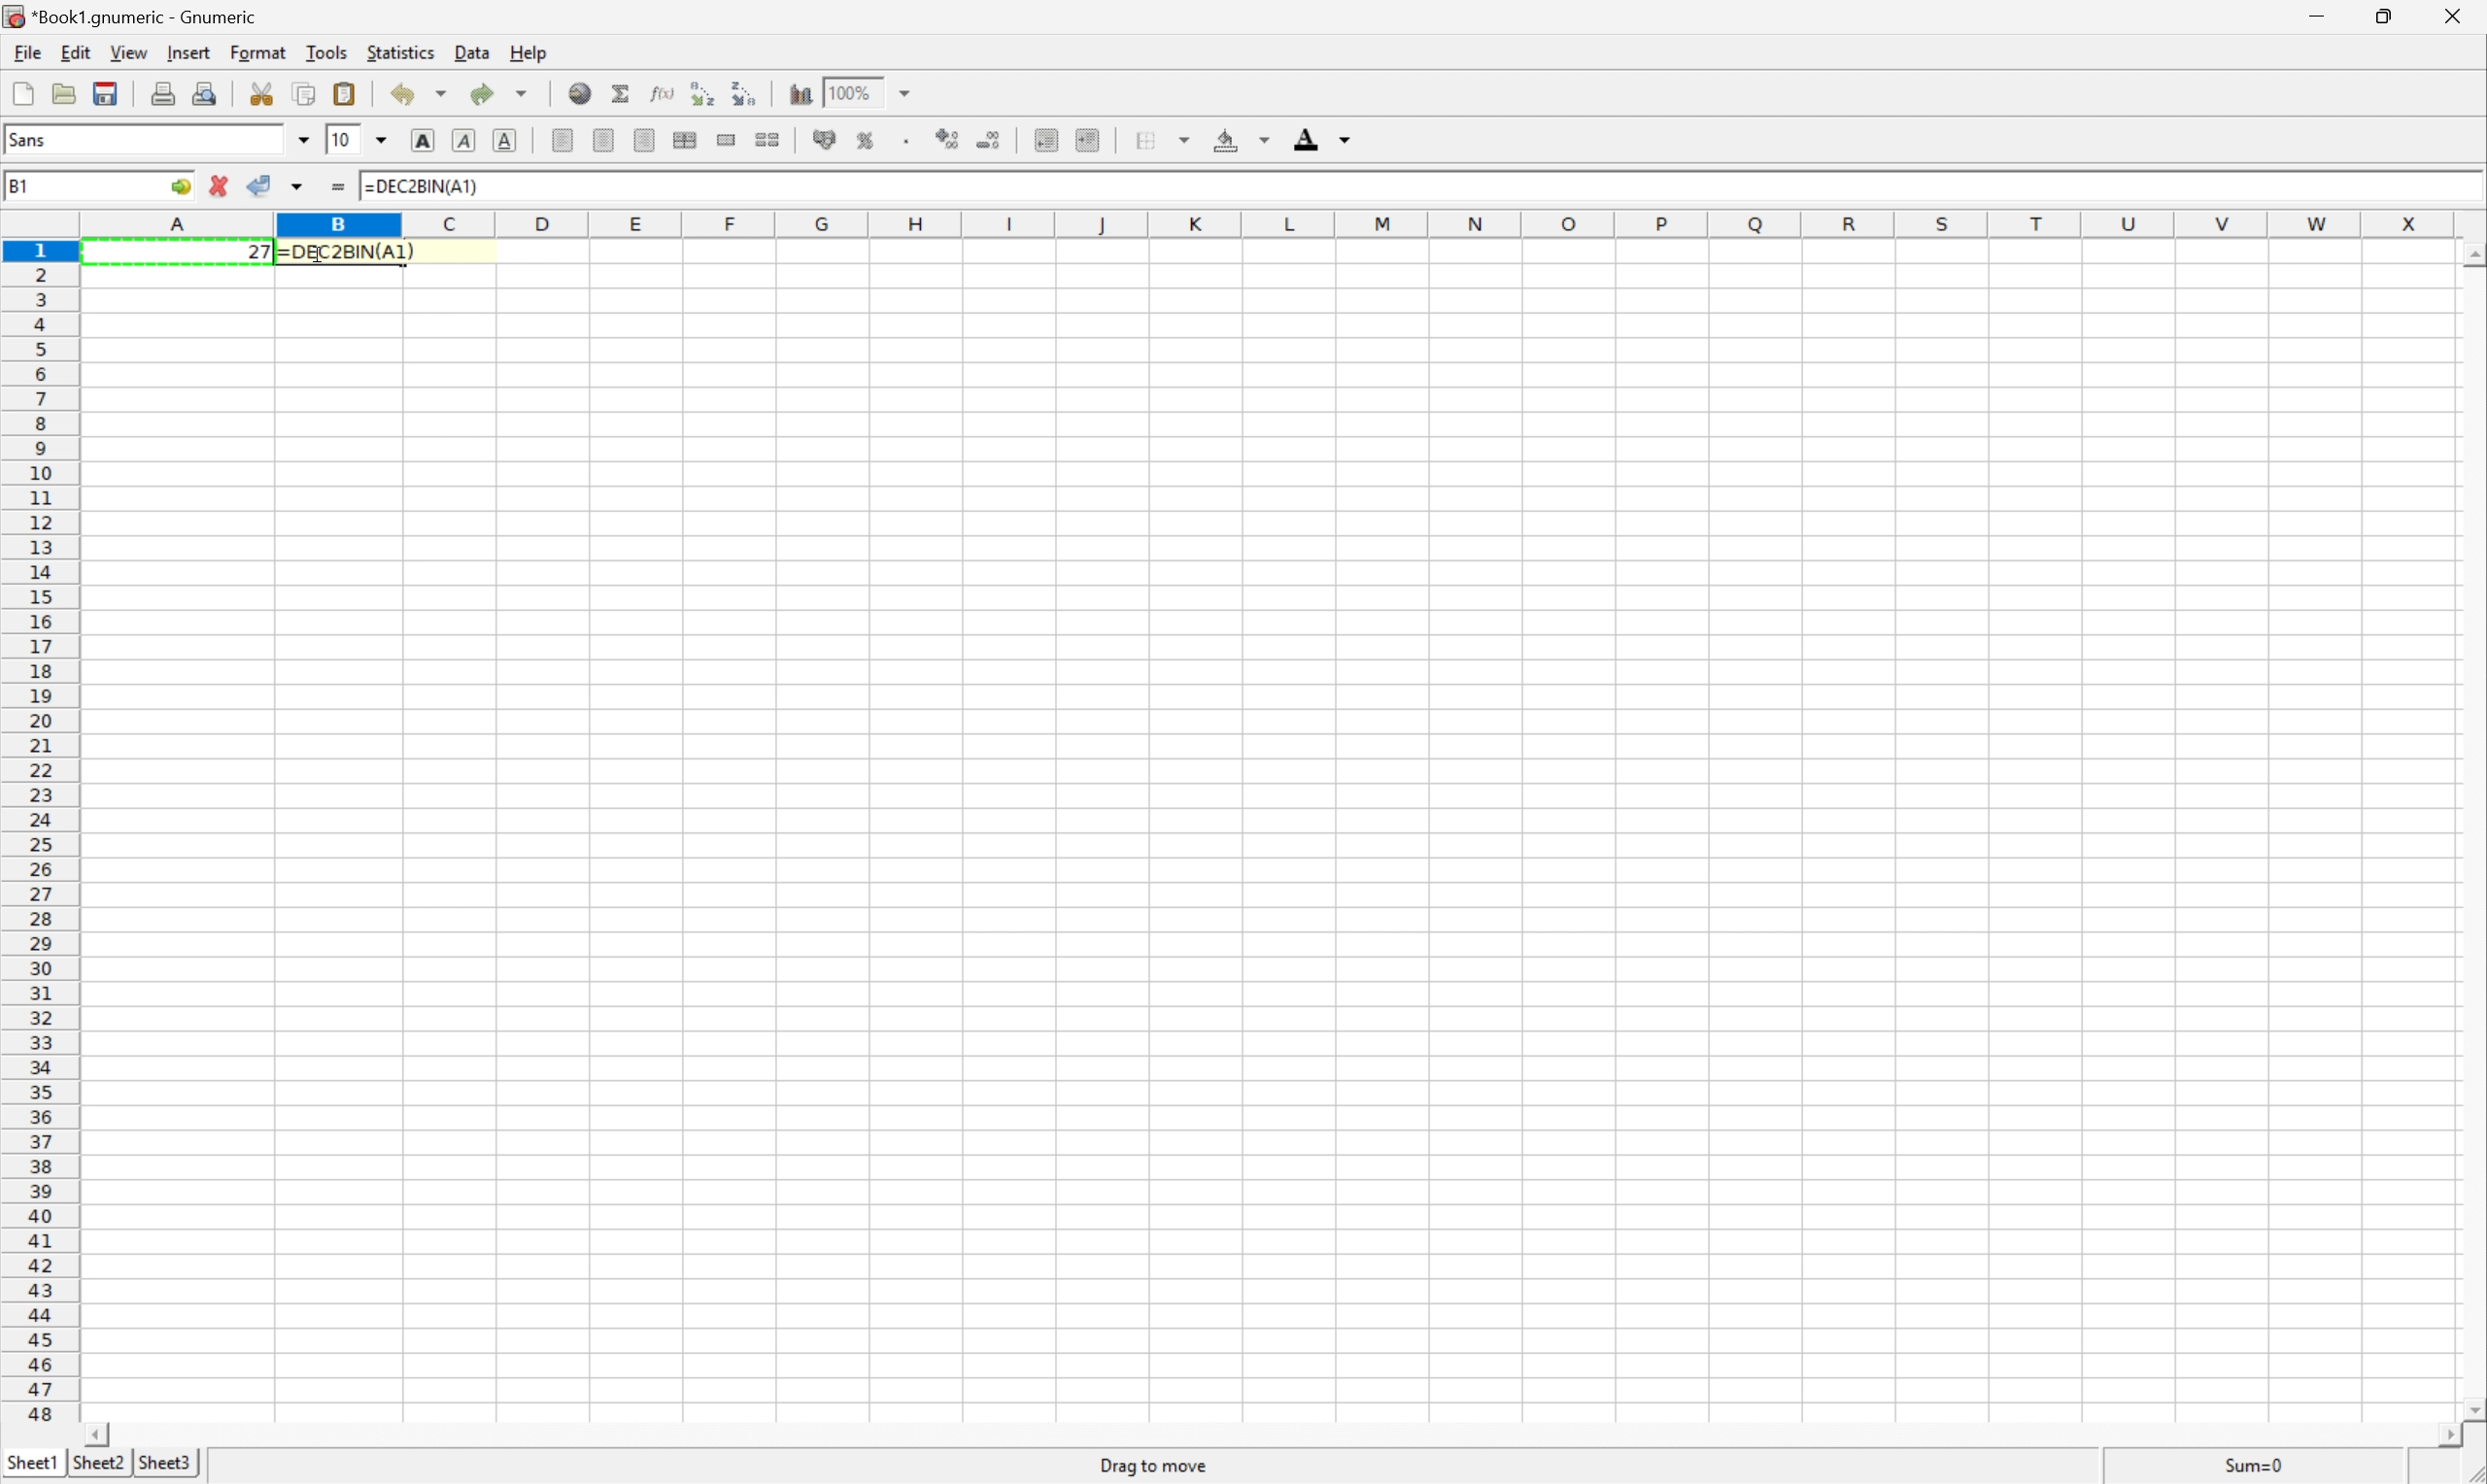  Describe the element at coordinates (266, 92) in the screenshot. I see `Cut selection` at that location.